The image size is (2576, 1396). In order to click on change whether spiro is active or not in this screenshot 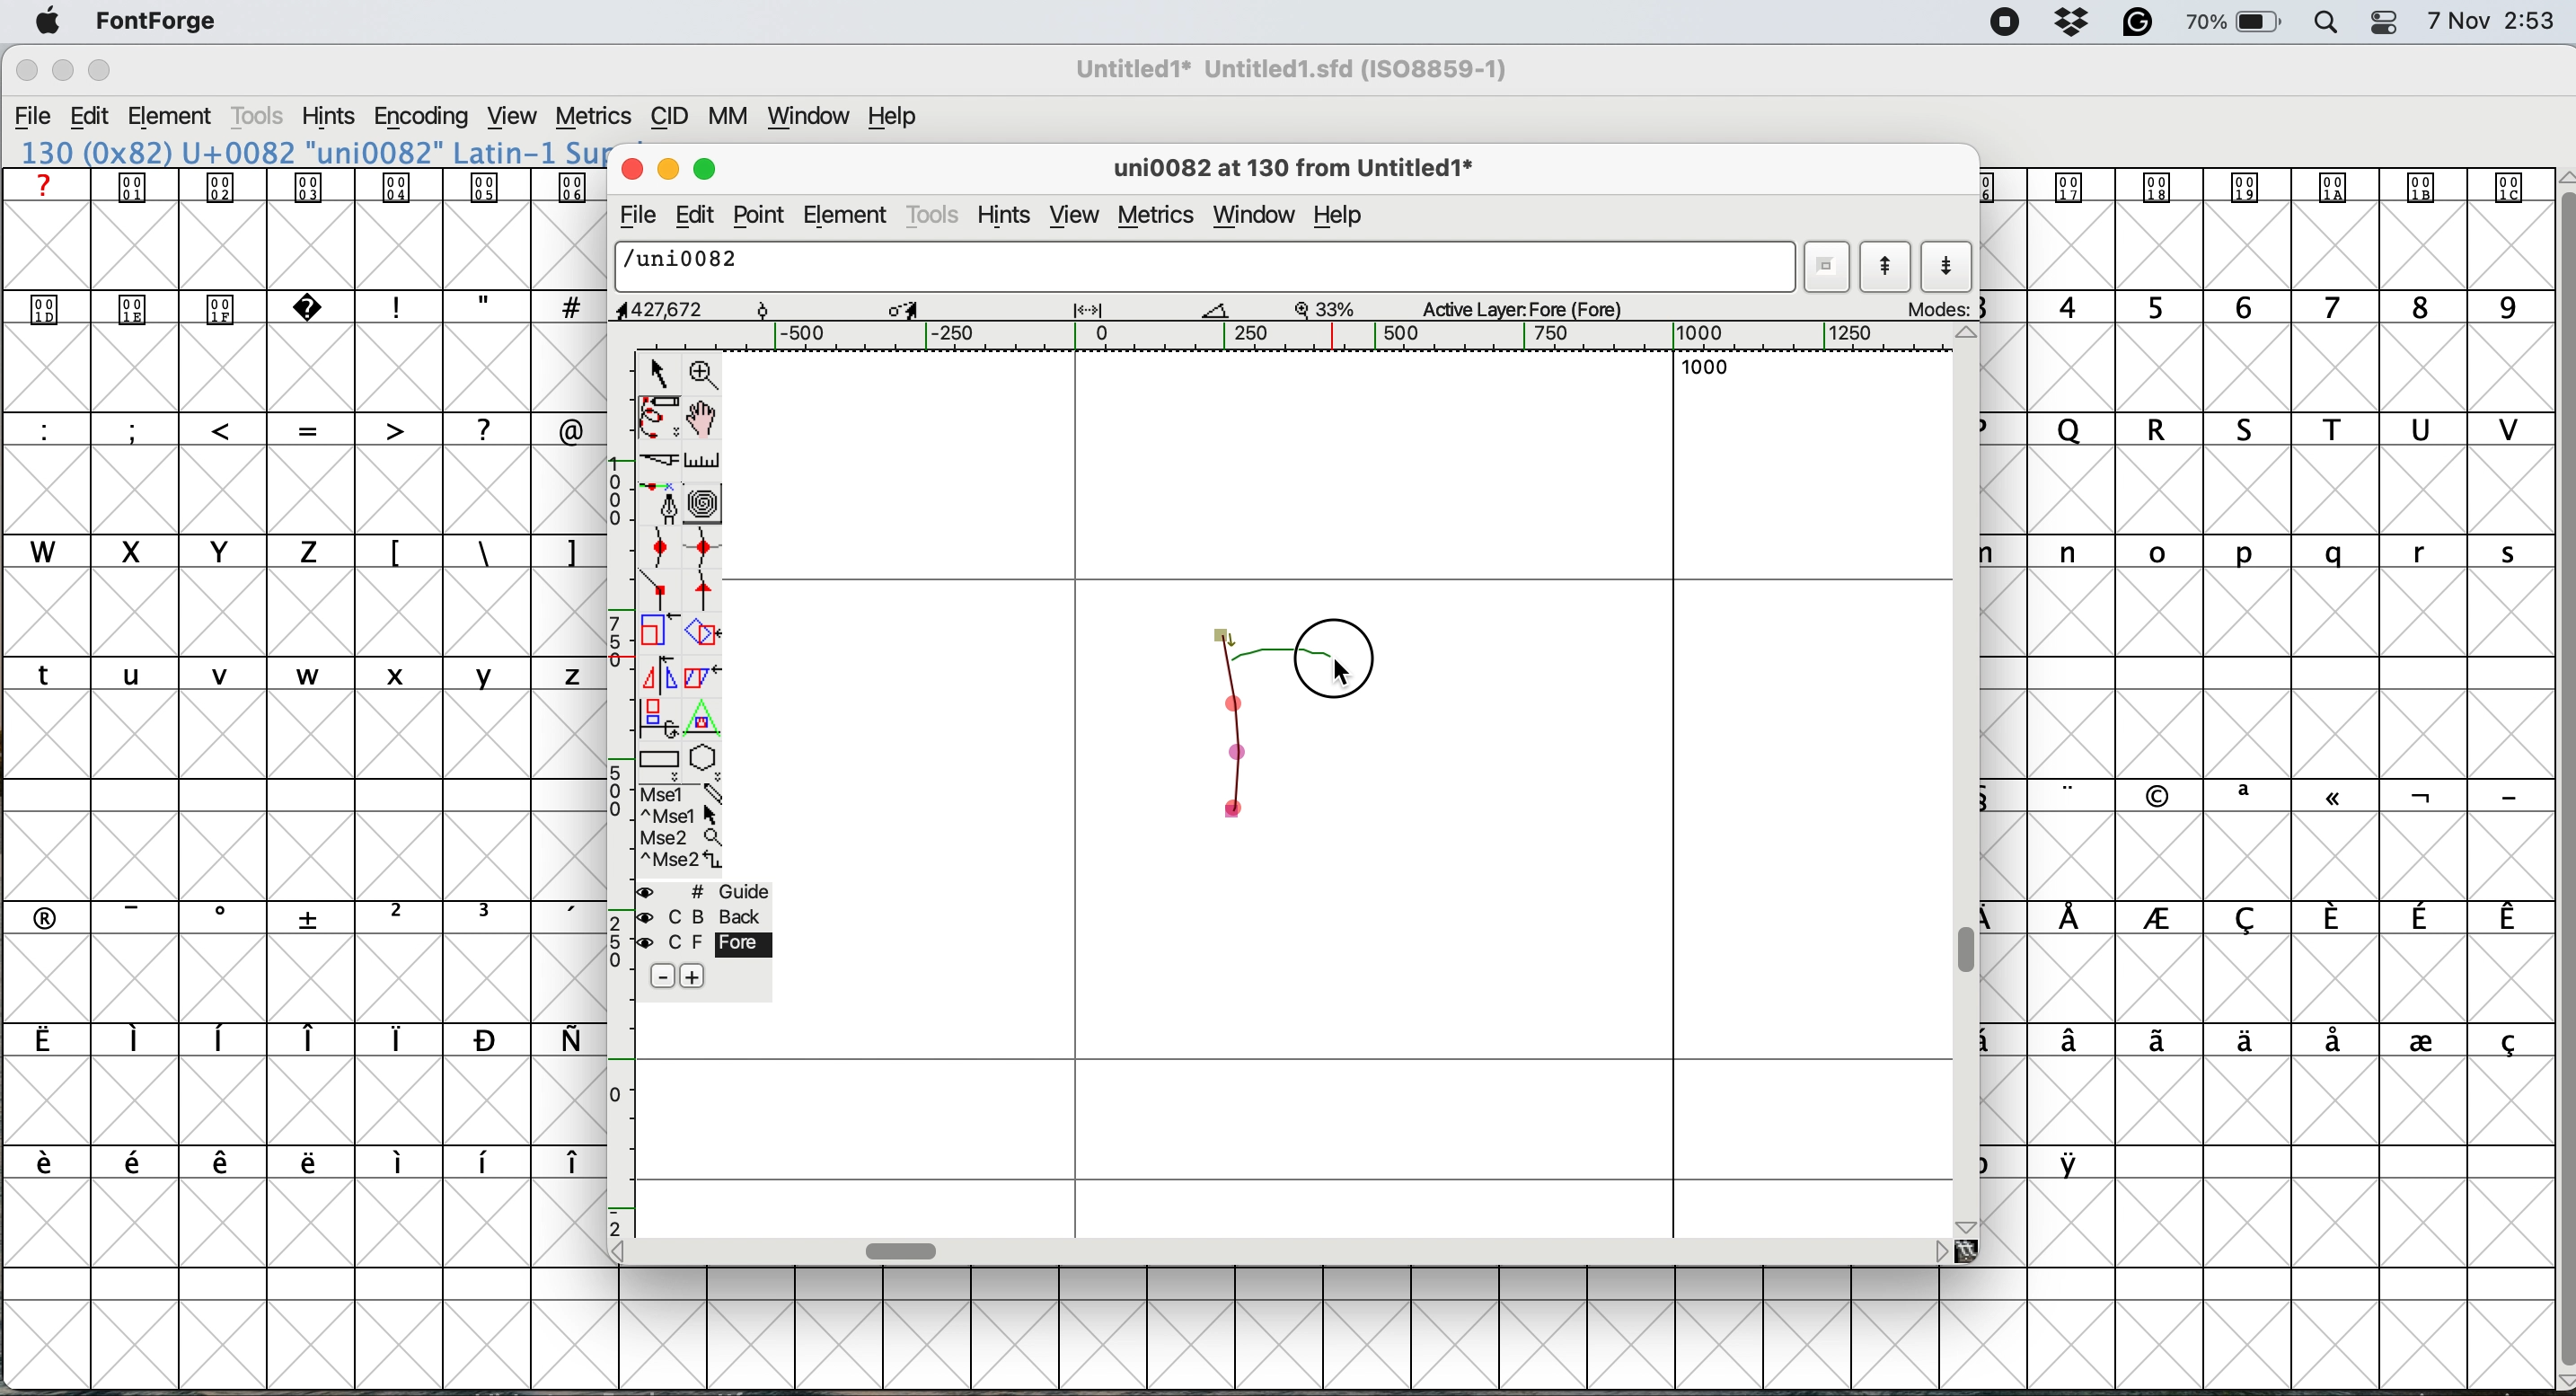, I will do `click(709, 505)`.